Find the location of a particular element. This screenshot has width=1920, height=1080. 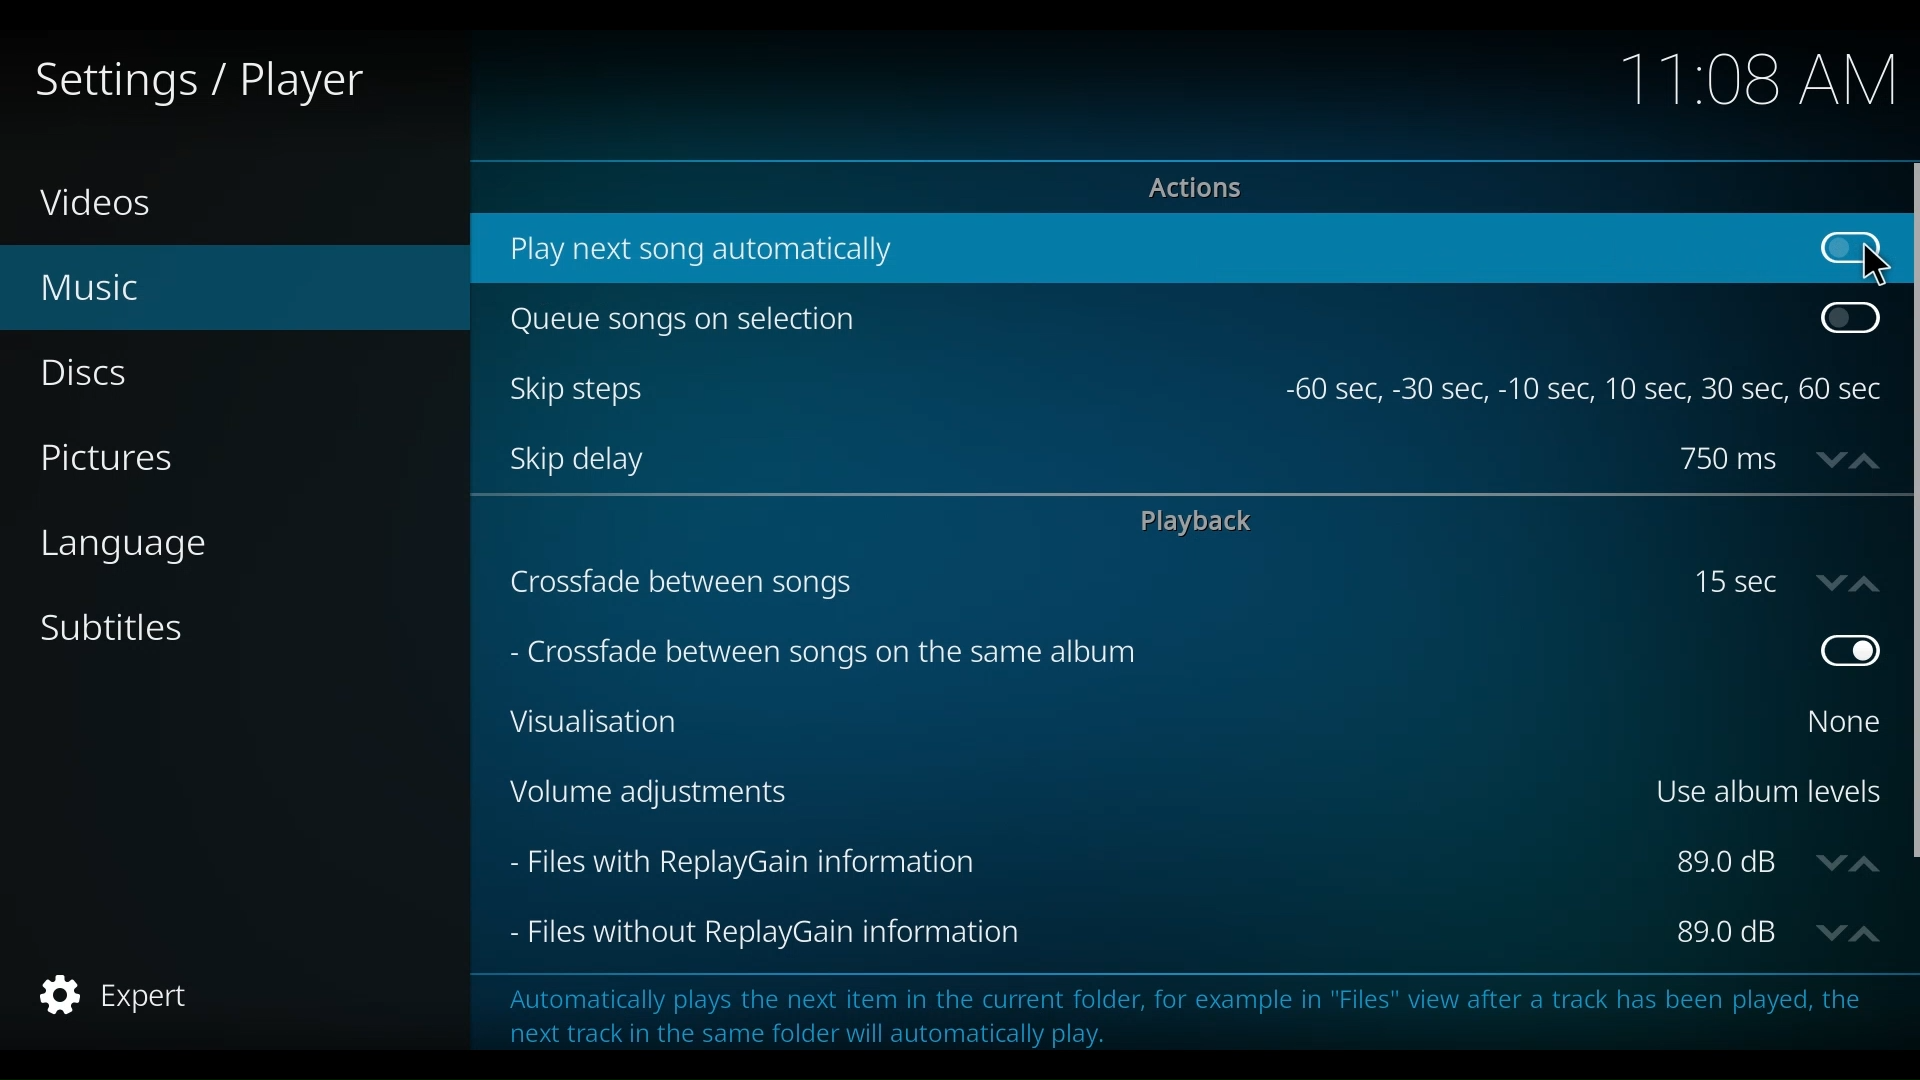

Discs is located at coordinates (92, 374).